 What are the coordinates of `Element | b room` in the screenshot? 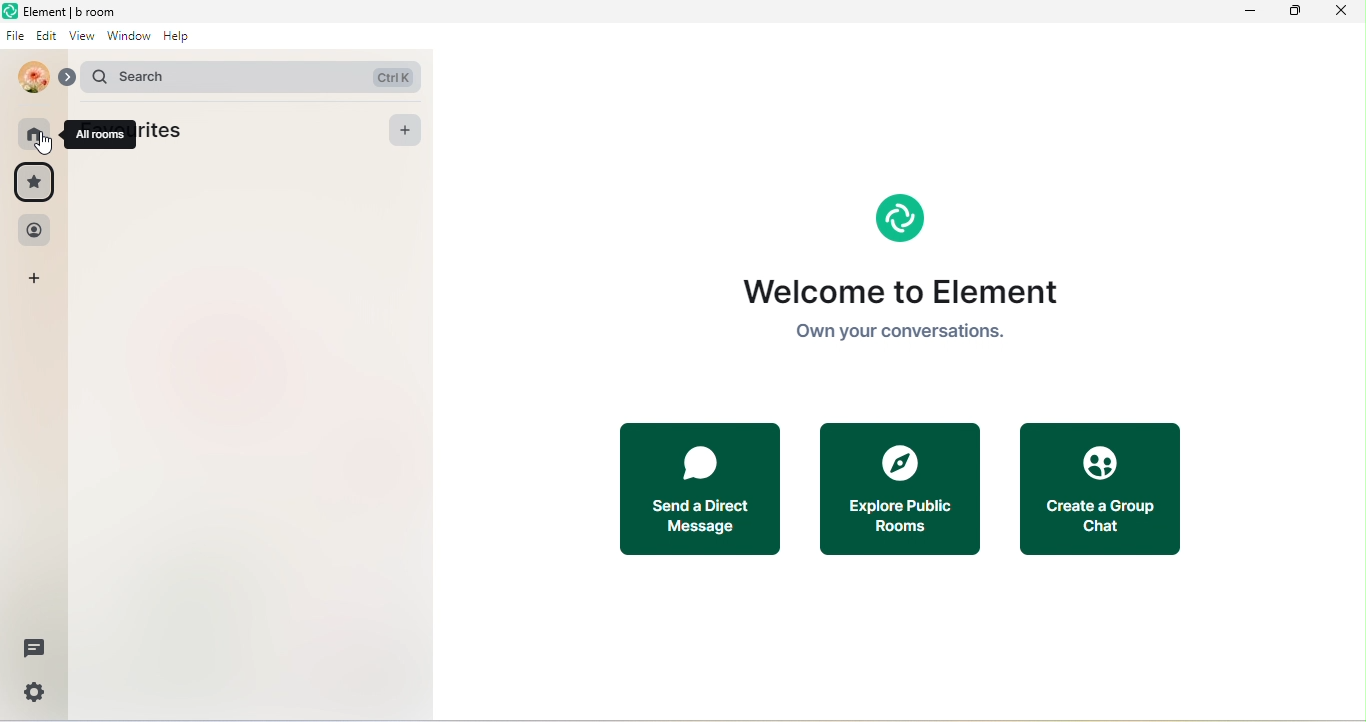 It's located at (80, 11).